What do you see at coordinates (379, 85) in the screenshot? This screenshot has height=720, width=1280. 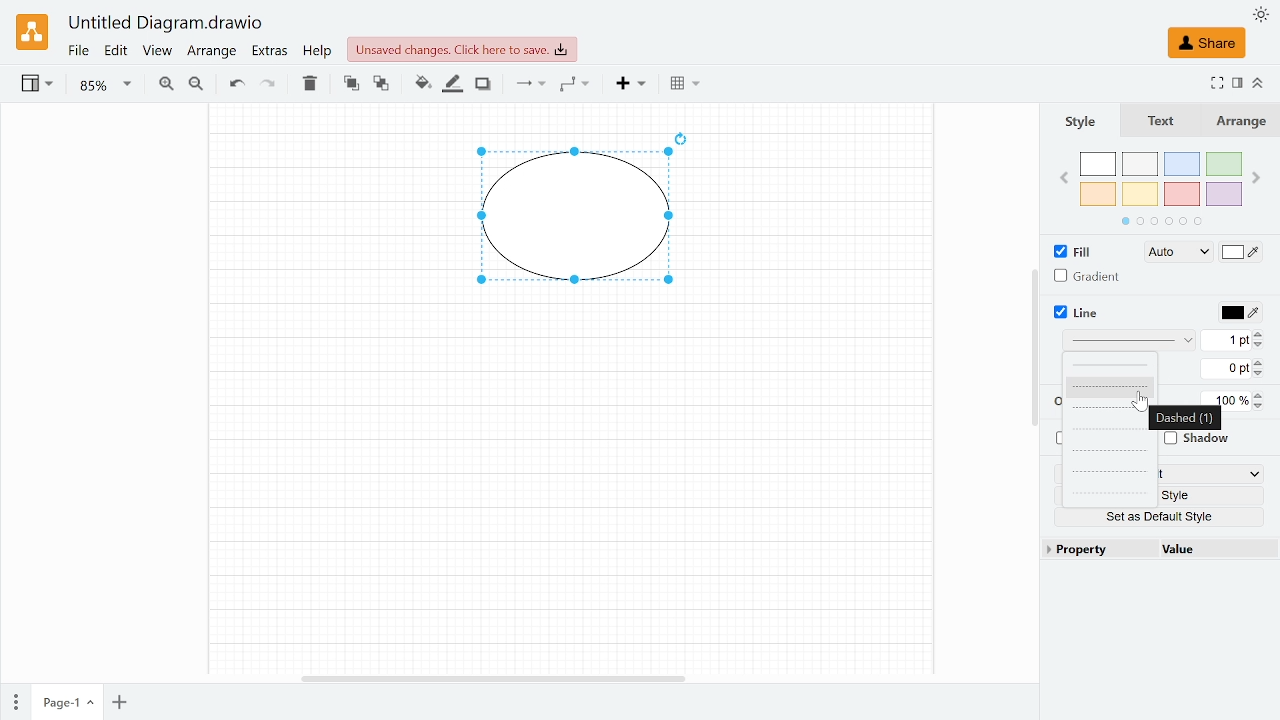 I see `To back` at bounding box center [379, 85].